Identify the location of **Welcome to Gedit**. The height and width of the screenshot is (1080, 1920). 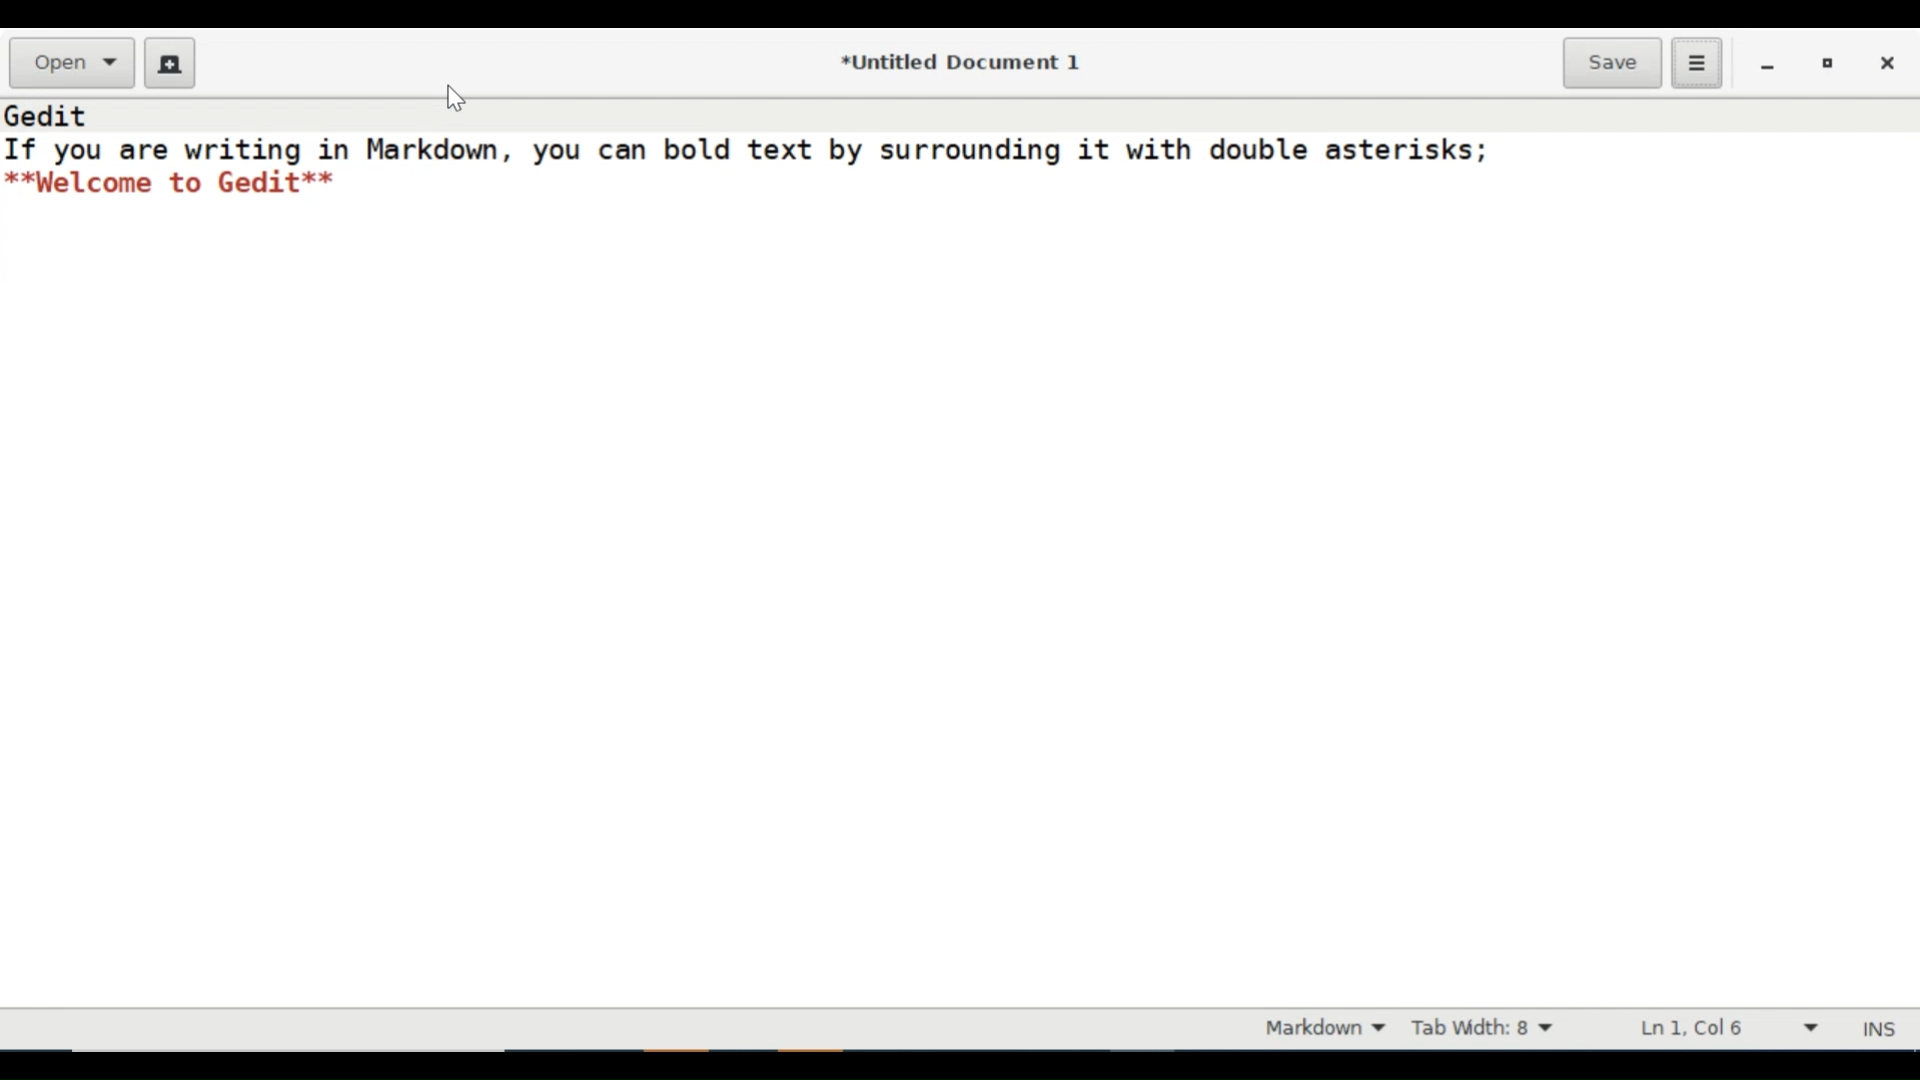
(172, 183).